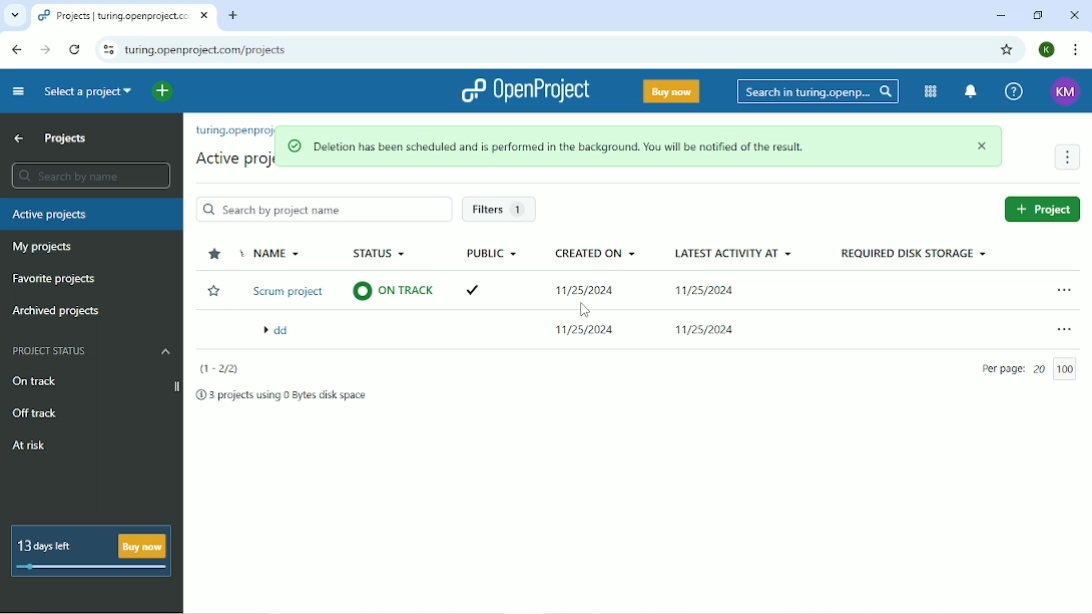  I want to click on 11/25/2024, so click(583, 292).